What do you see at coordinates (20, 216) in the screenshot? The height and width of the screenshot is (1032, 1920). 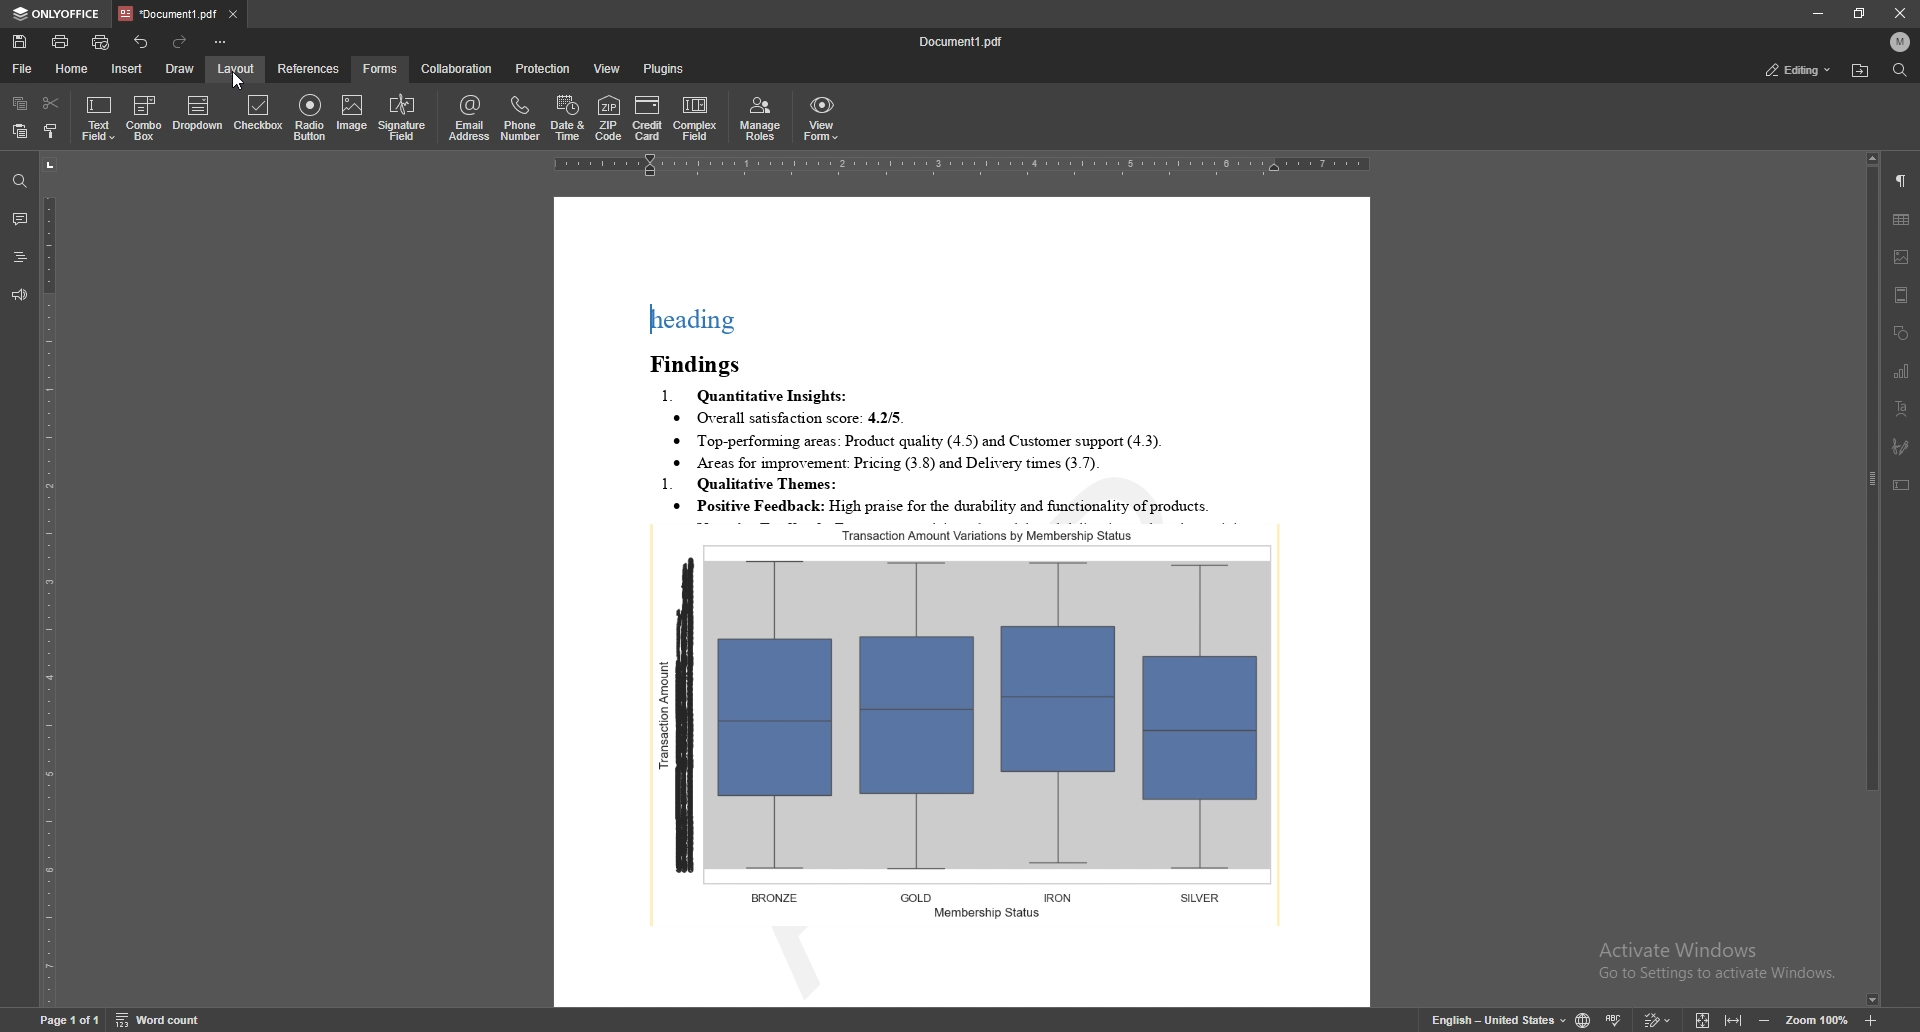 I see `comment` at bounding box center [20, 216].